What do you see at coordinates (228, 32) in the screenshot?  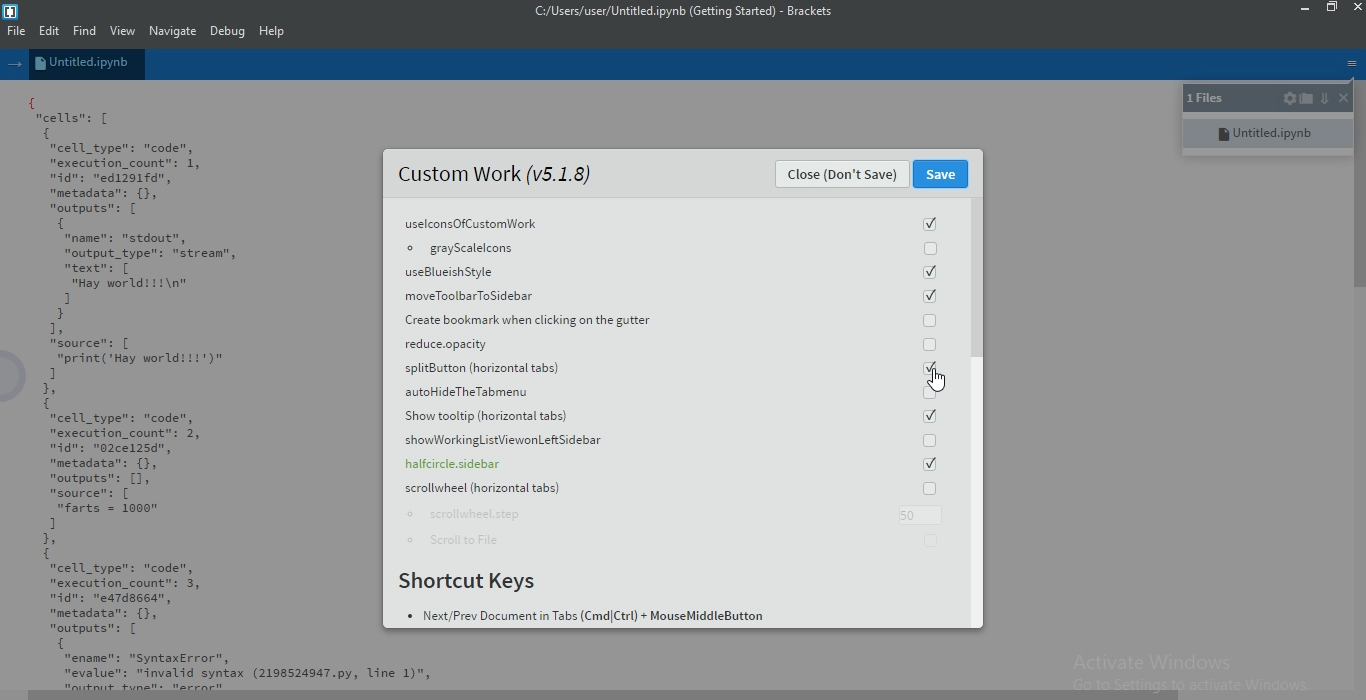 I see `Debug` at bounding box center [228, 32].